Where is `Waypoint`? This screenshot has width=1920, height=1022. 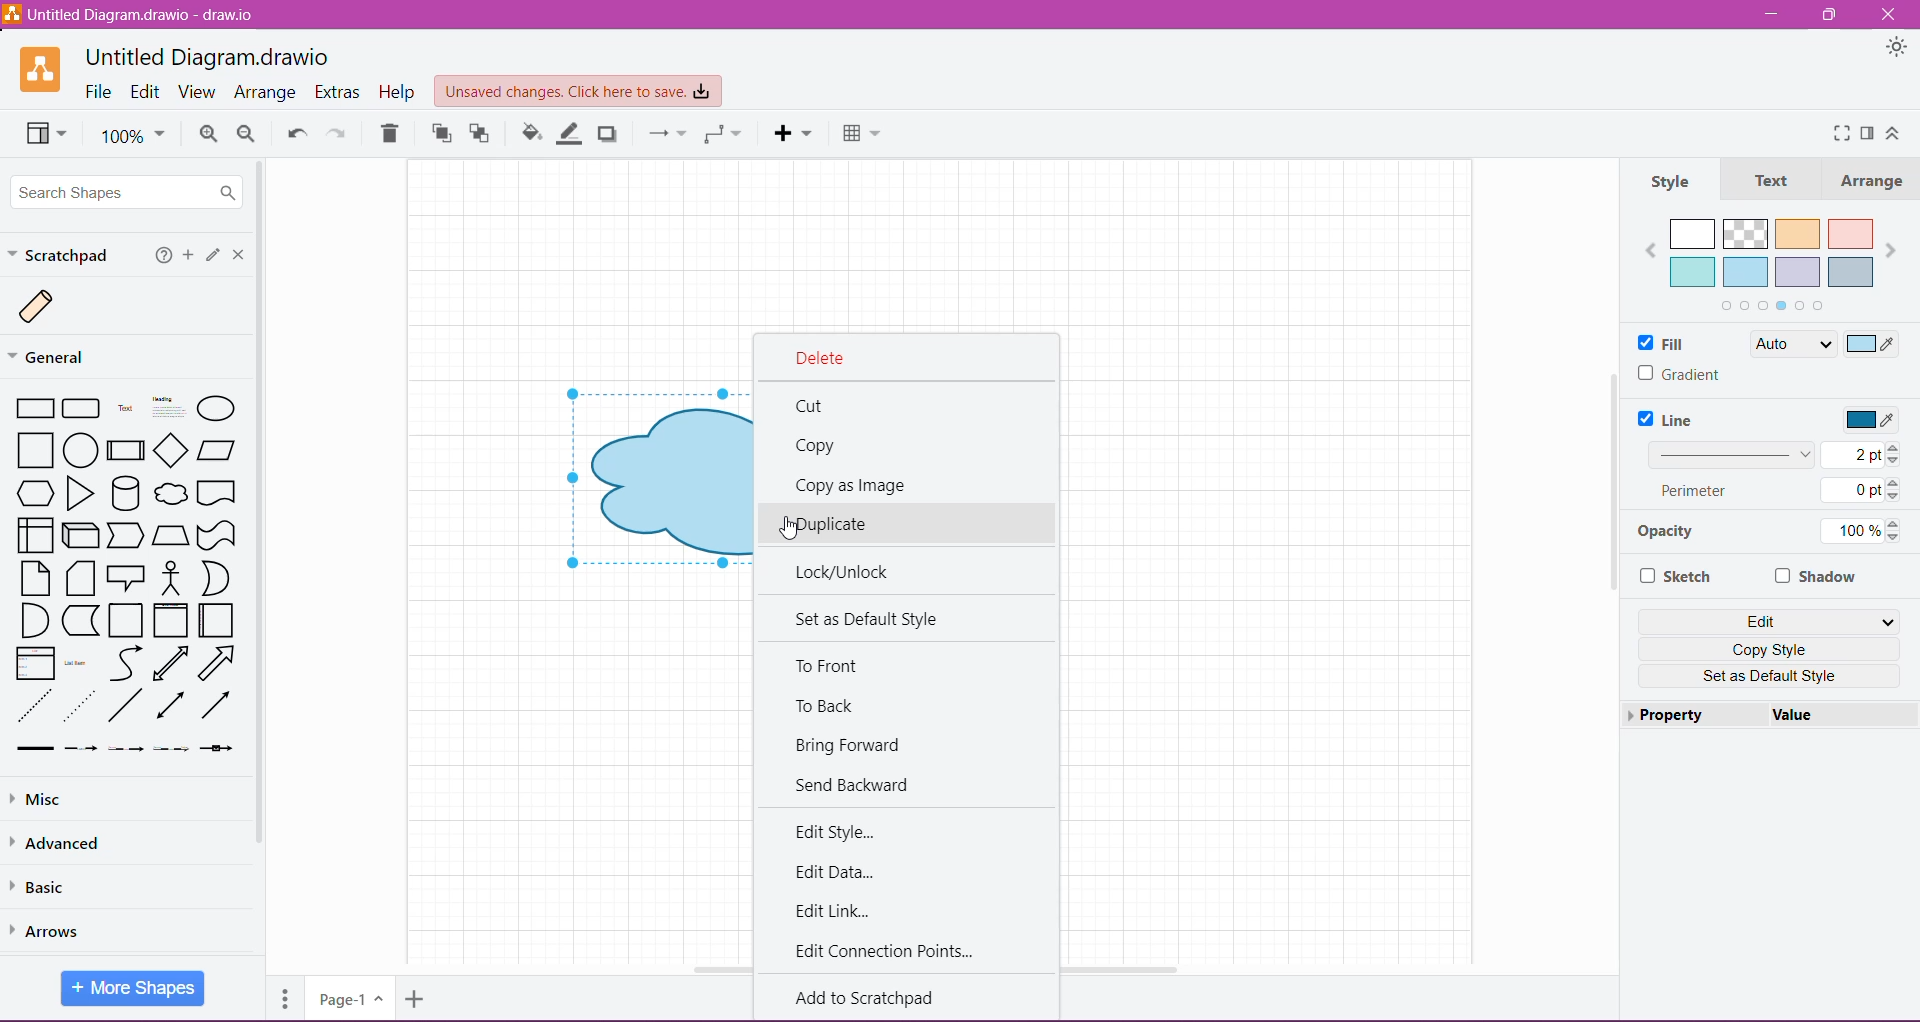
Waypoint is located at coordinates (722, 134).